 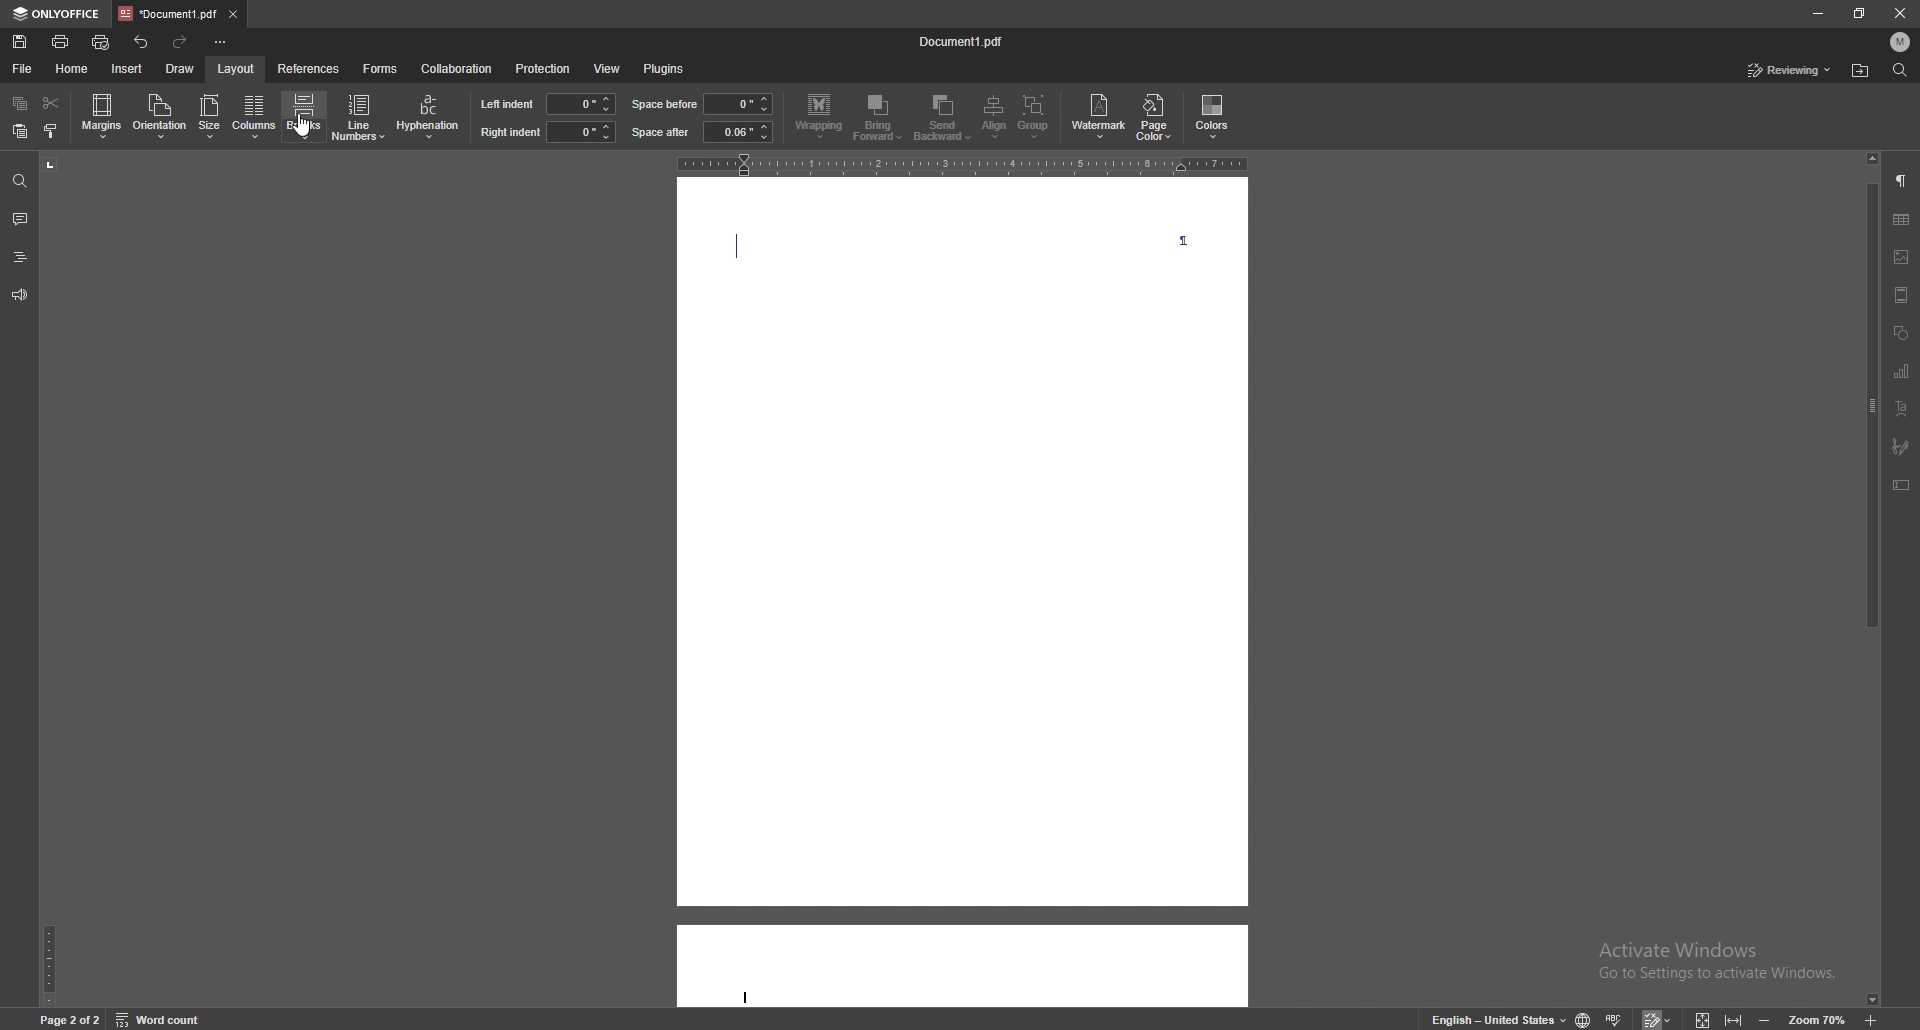 What do you see at coordinates (543, 69) in the screenshot?
I see `protection` at bounding box center [543, 69].